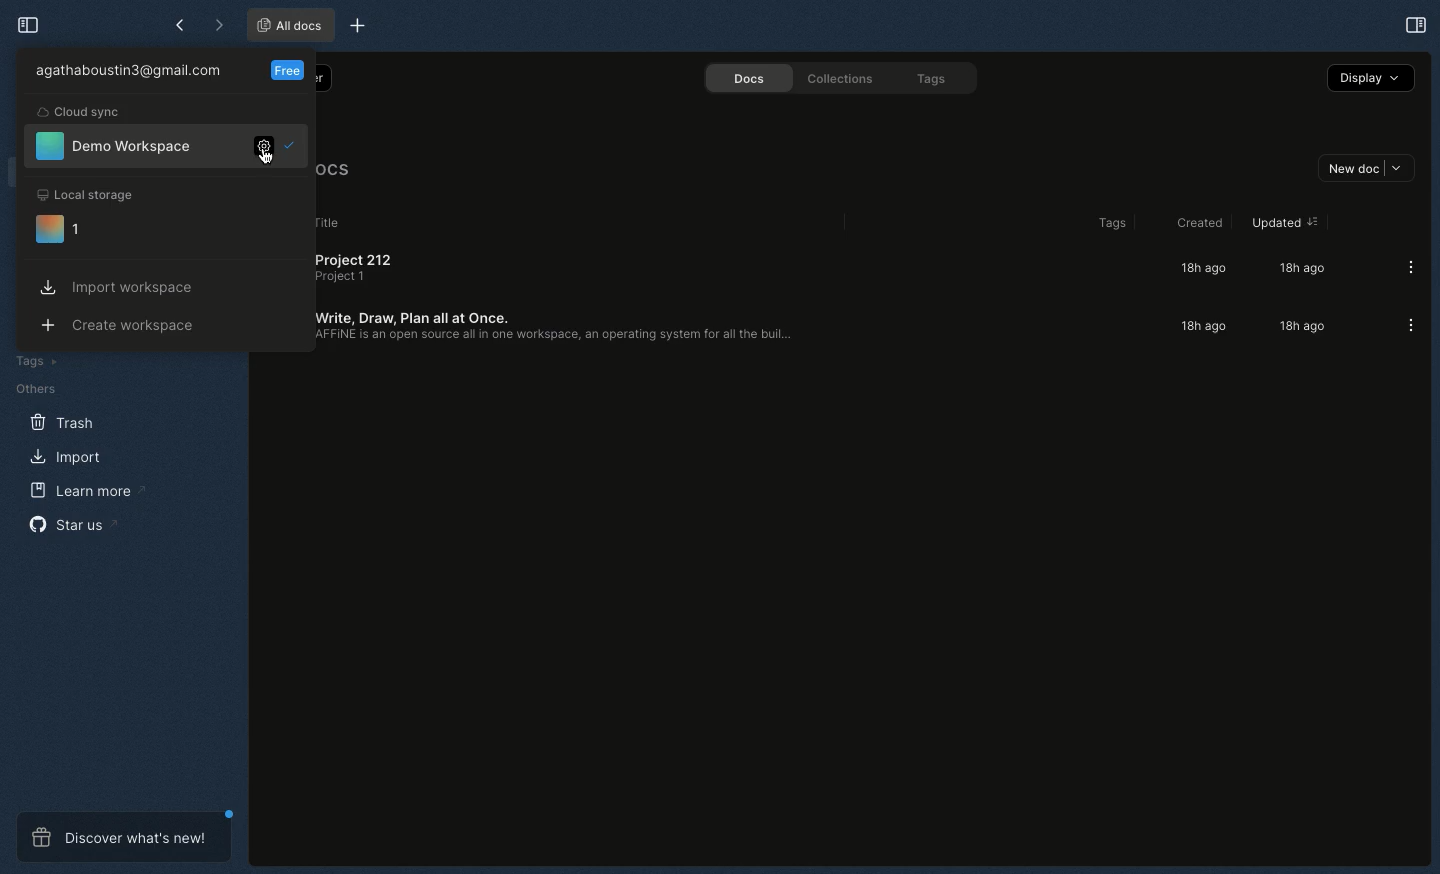 Image resolution: width=1440 pixels, height=874 pixels. What do you see at coordinates (1200, 328) in the screenshot?
I see `18h ago` at bounding box center [1200, 328].